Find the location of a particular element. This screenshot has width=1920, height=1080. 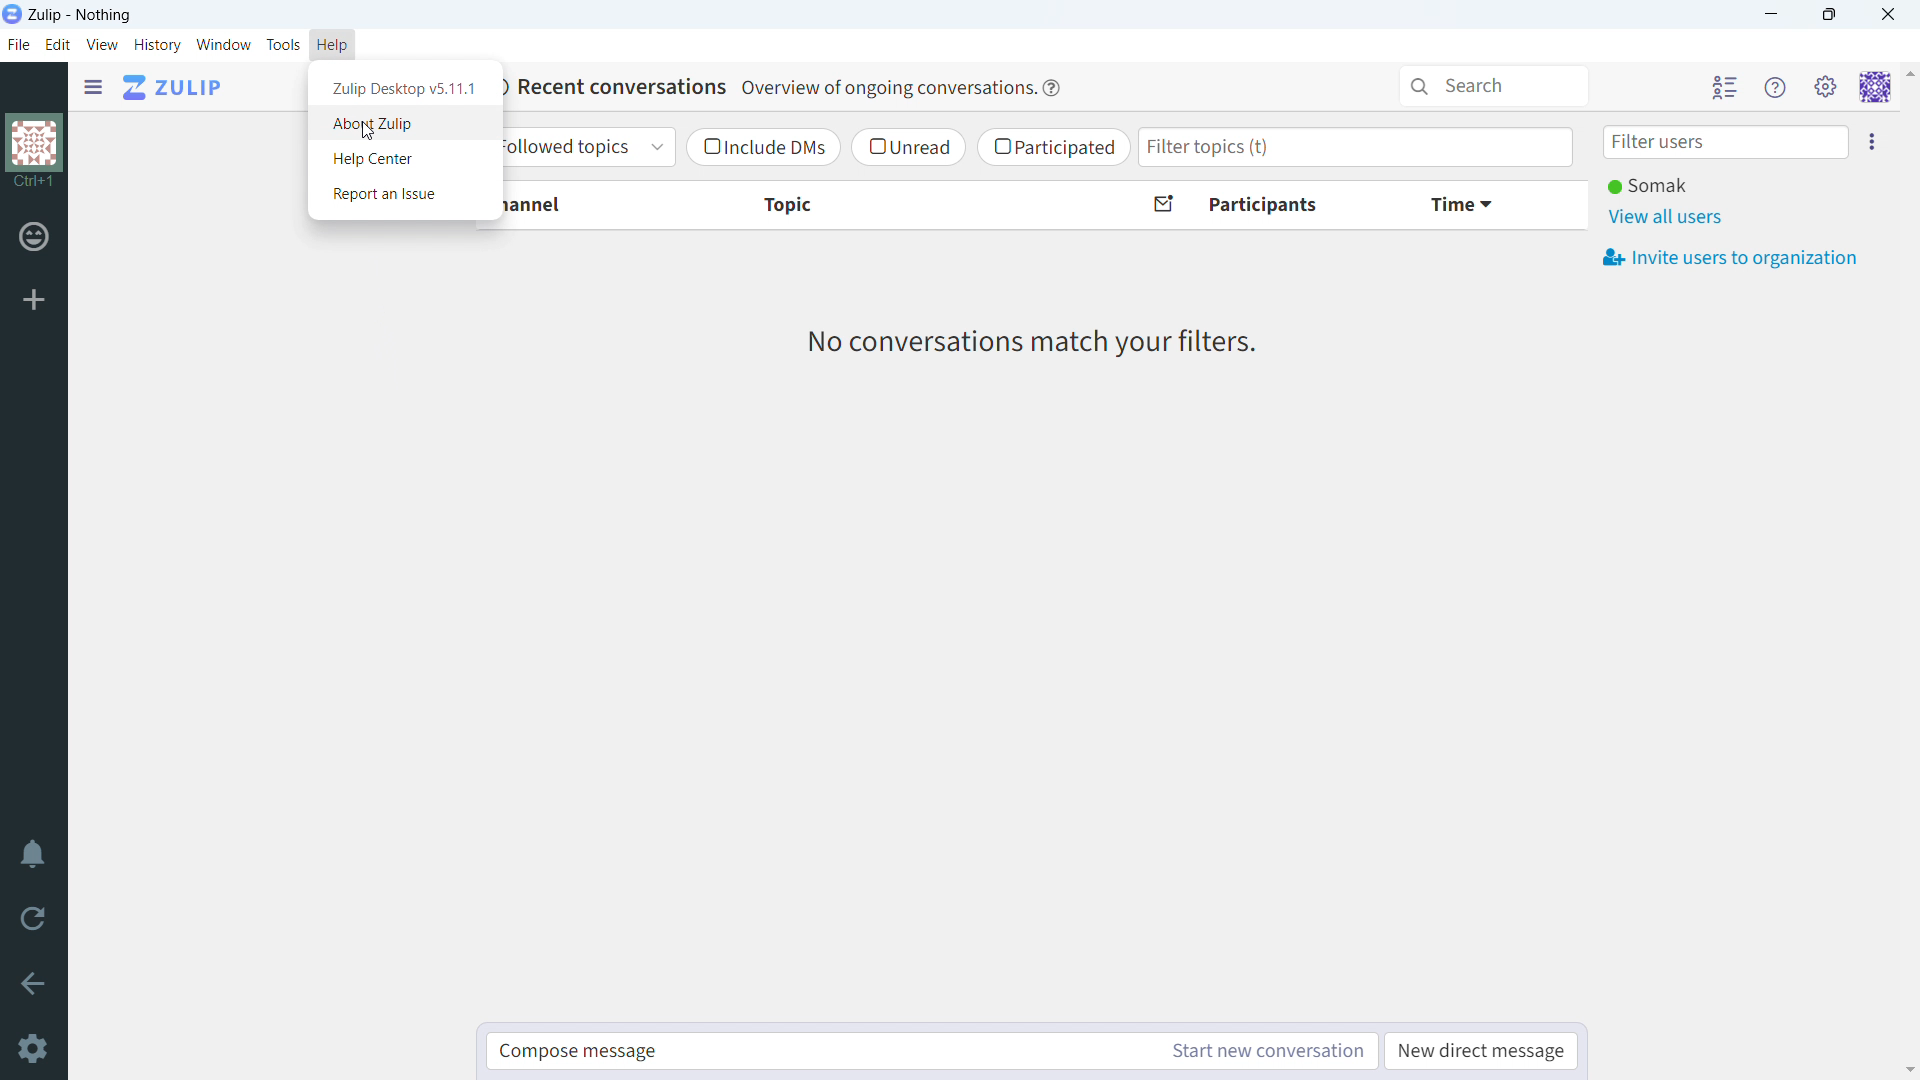

zulip smiley is located at coordinates (37, 240).